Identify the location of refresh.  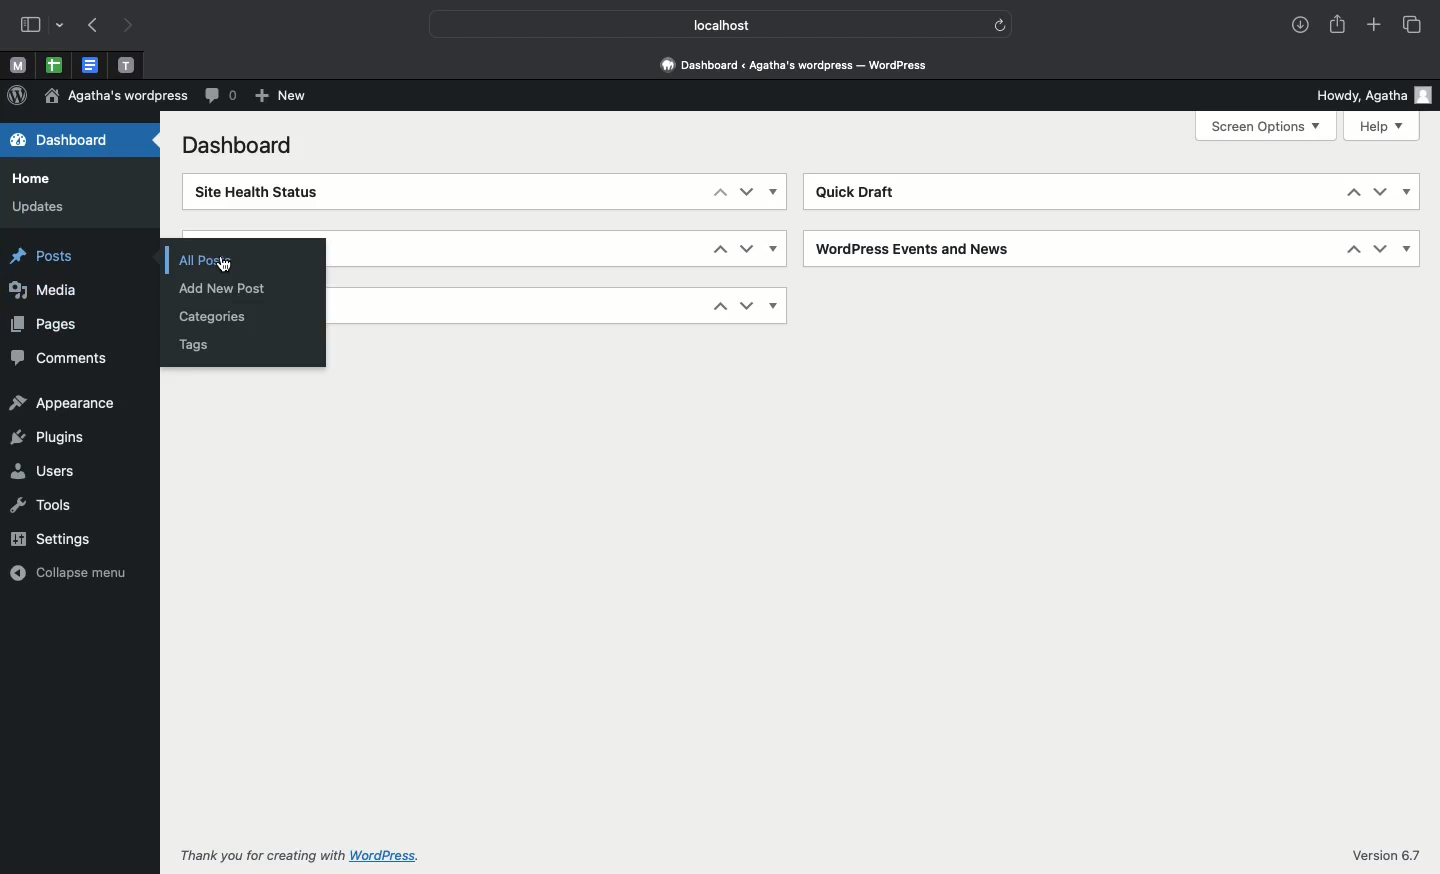
(1002, 24).